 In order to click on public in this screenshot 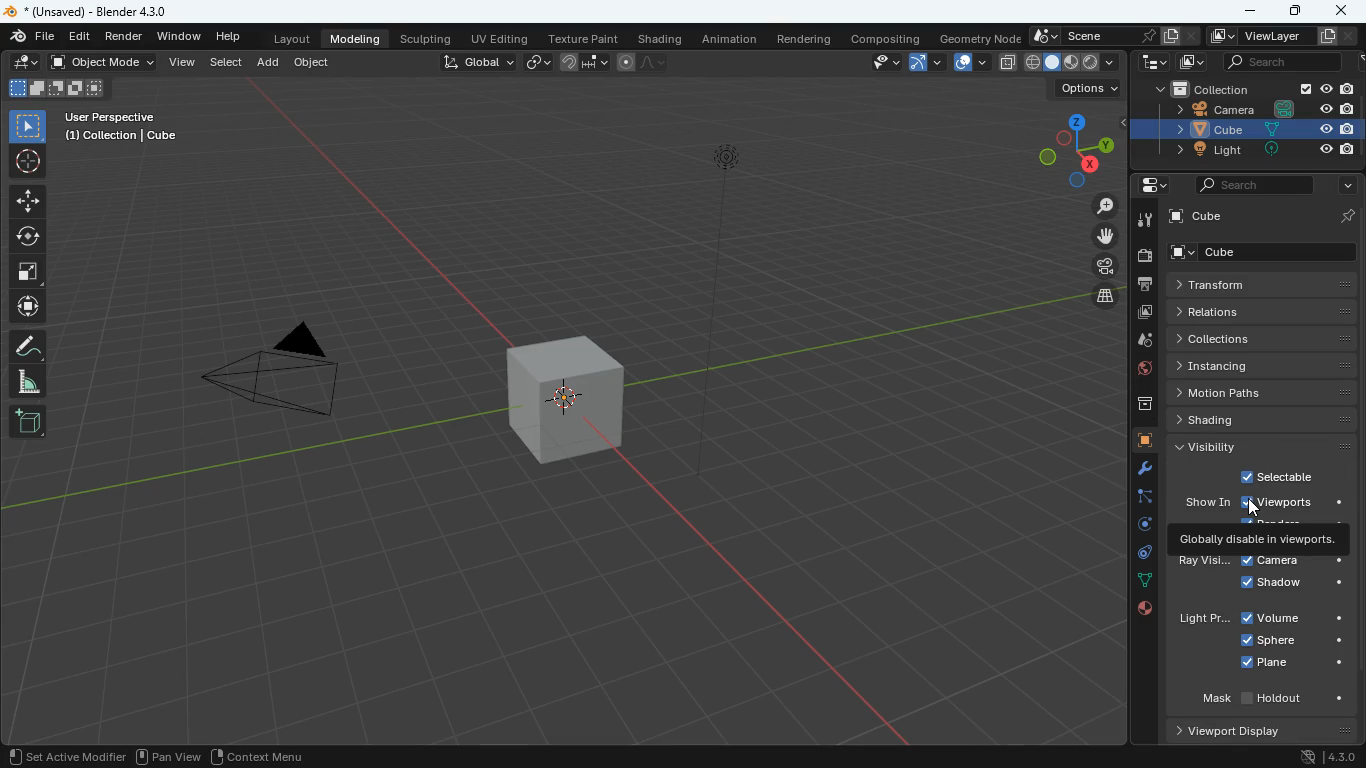, I will do `click(1139, 608)`.